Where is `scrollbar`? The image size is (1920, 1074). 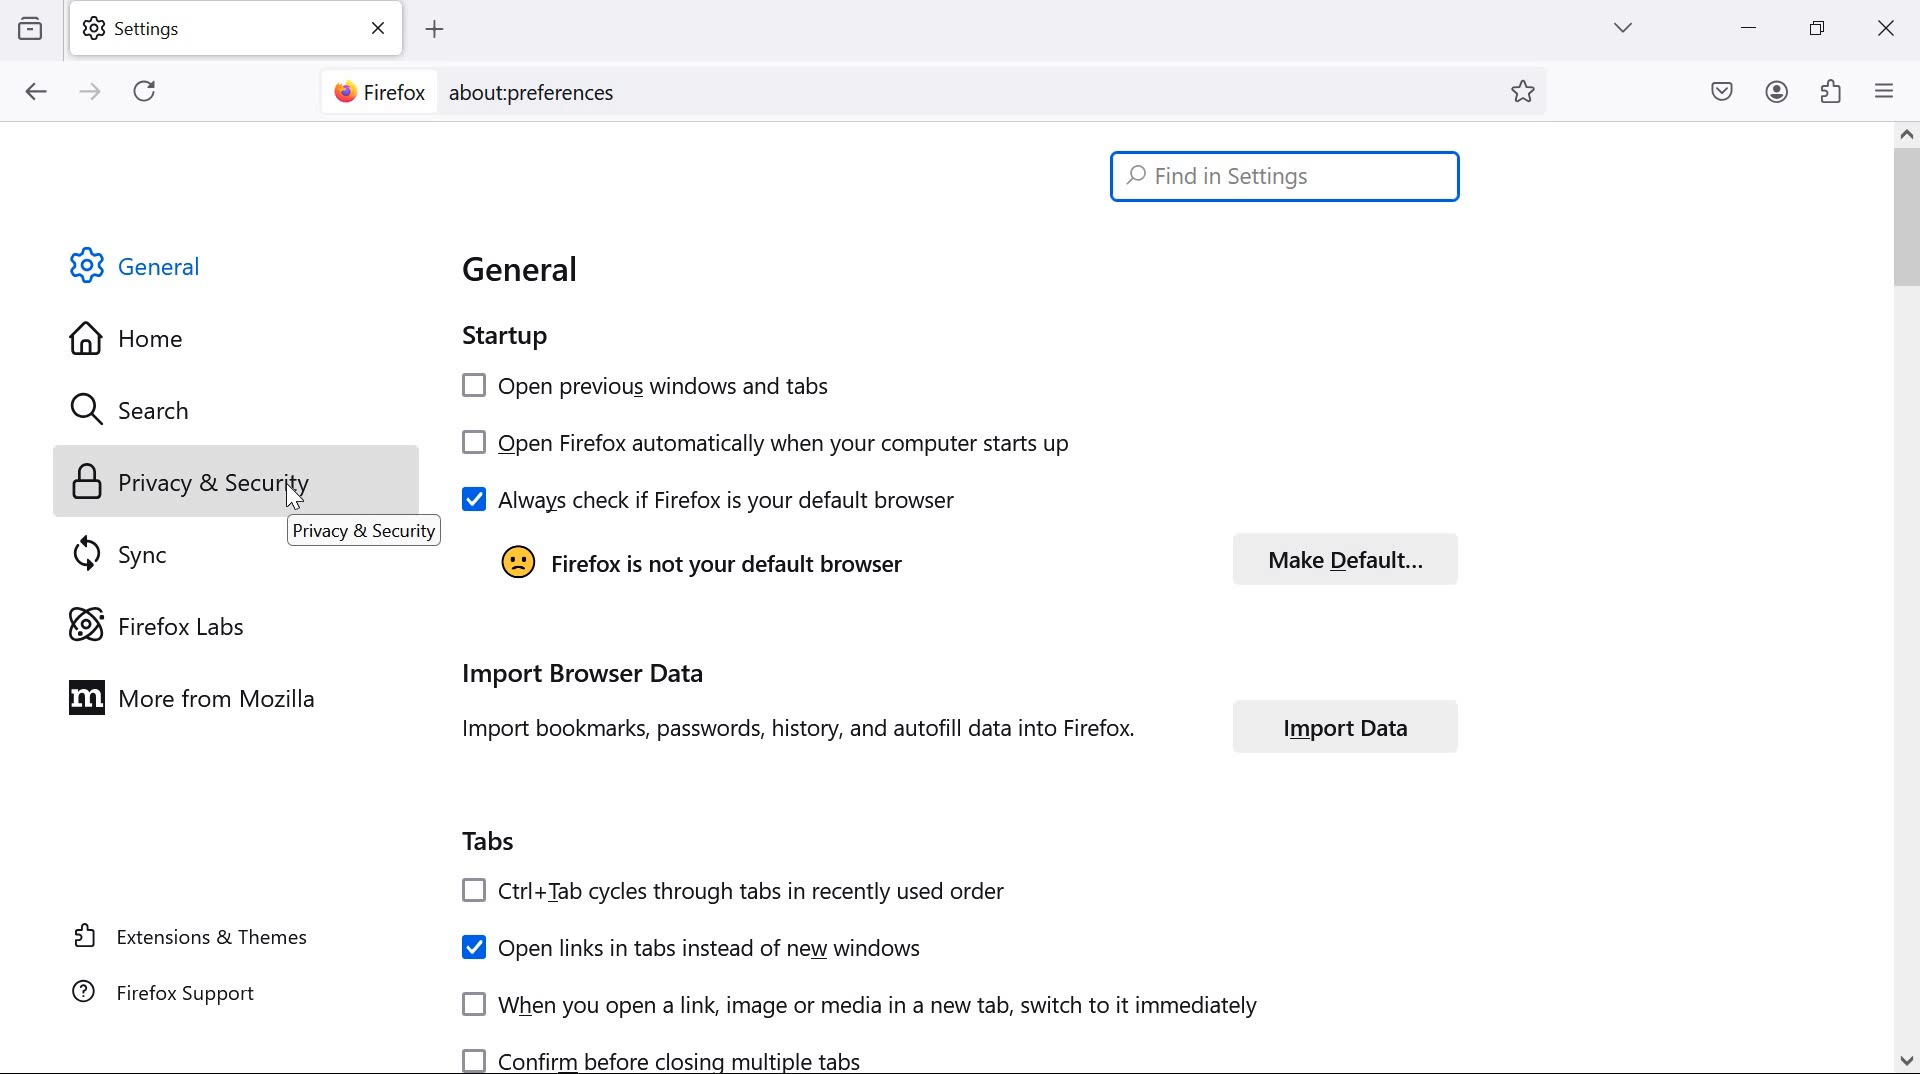
scrollbar is located at coordinates (1908, 598).